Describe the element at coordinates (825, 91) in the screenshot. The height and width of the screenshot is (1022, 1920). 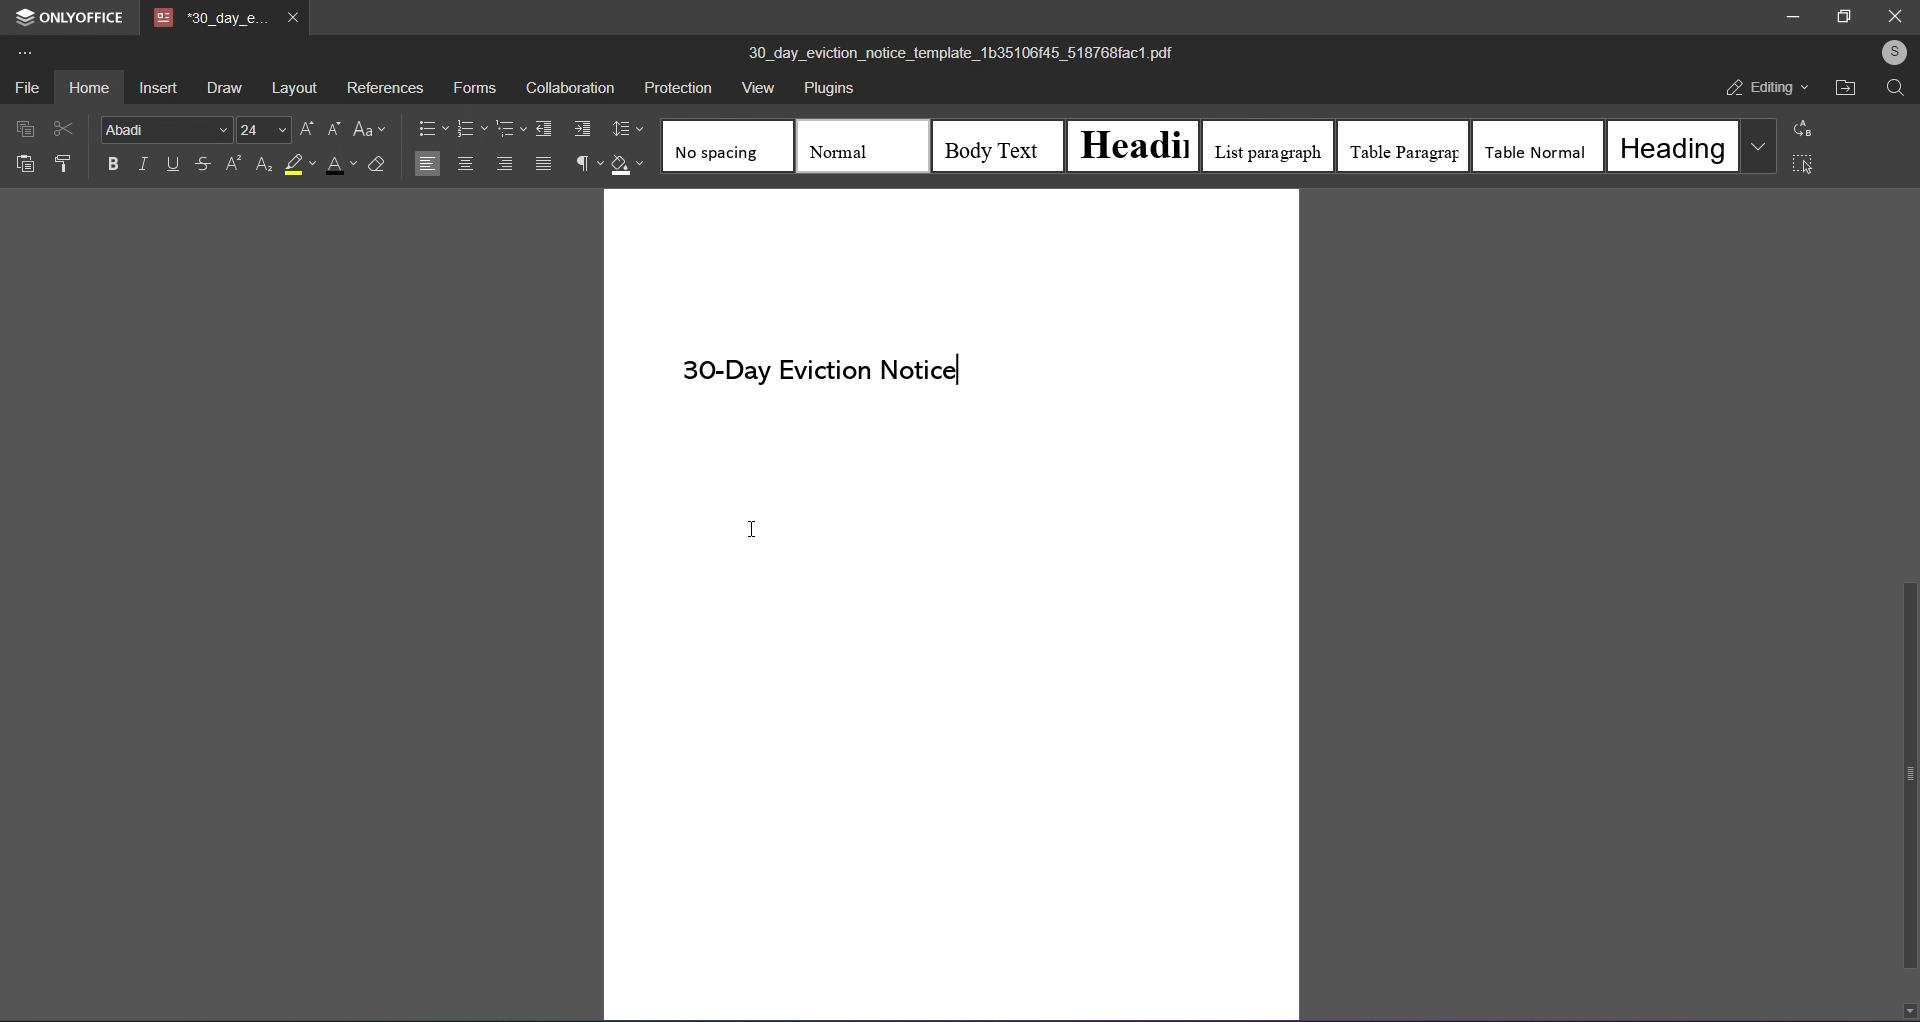
I see `plugins` at that location.